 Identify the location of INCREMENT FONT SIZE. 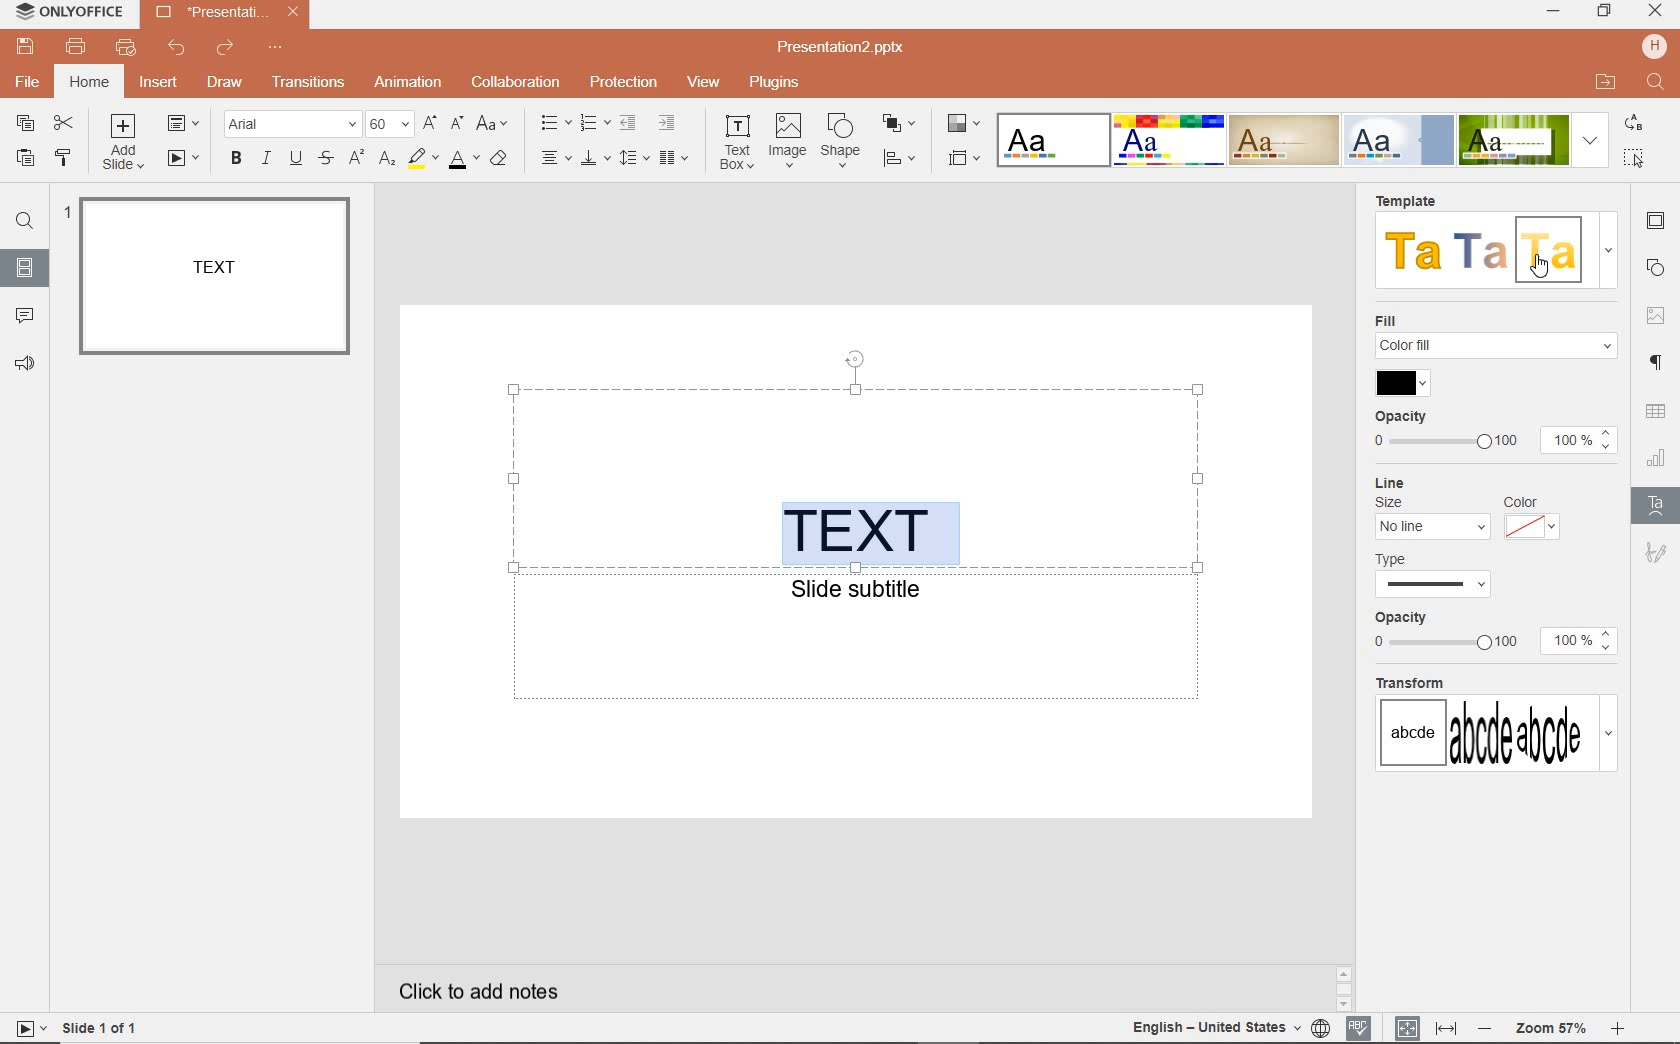
(430, 124).